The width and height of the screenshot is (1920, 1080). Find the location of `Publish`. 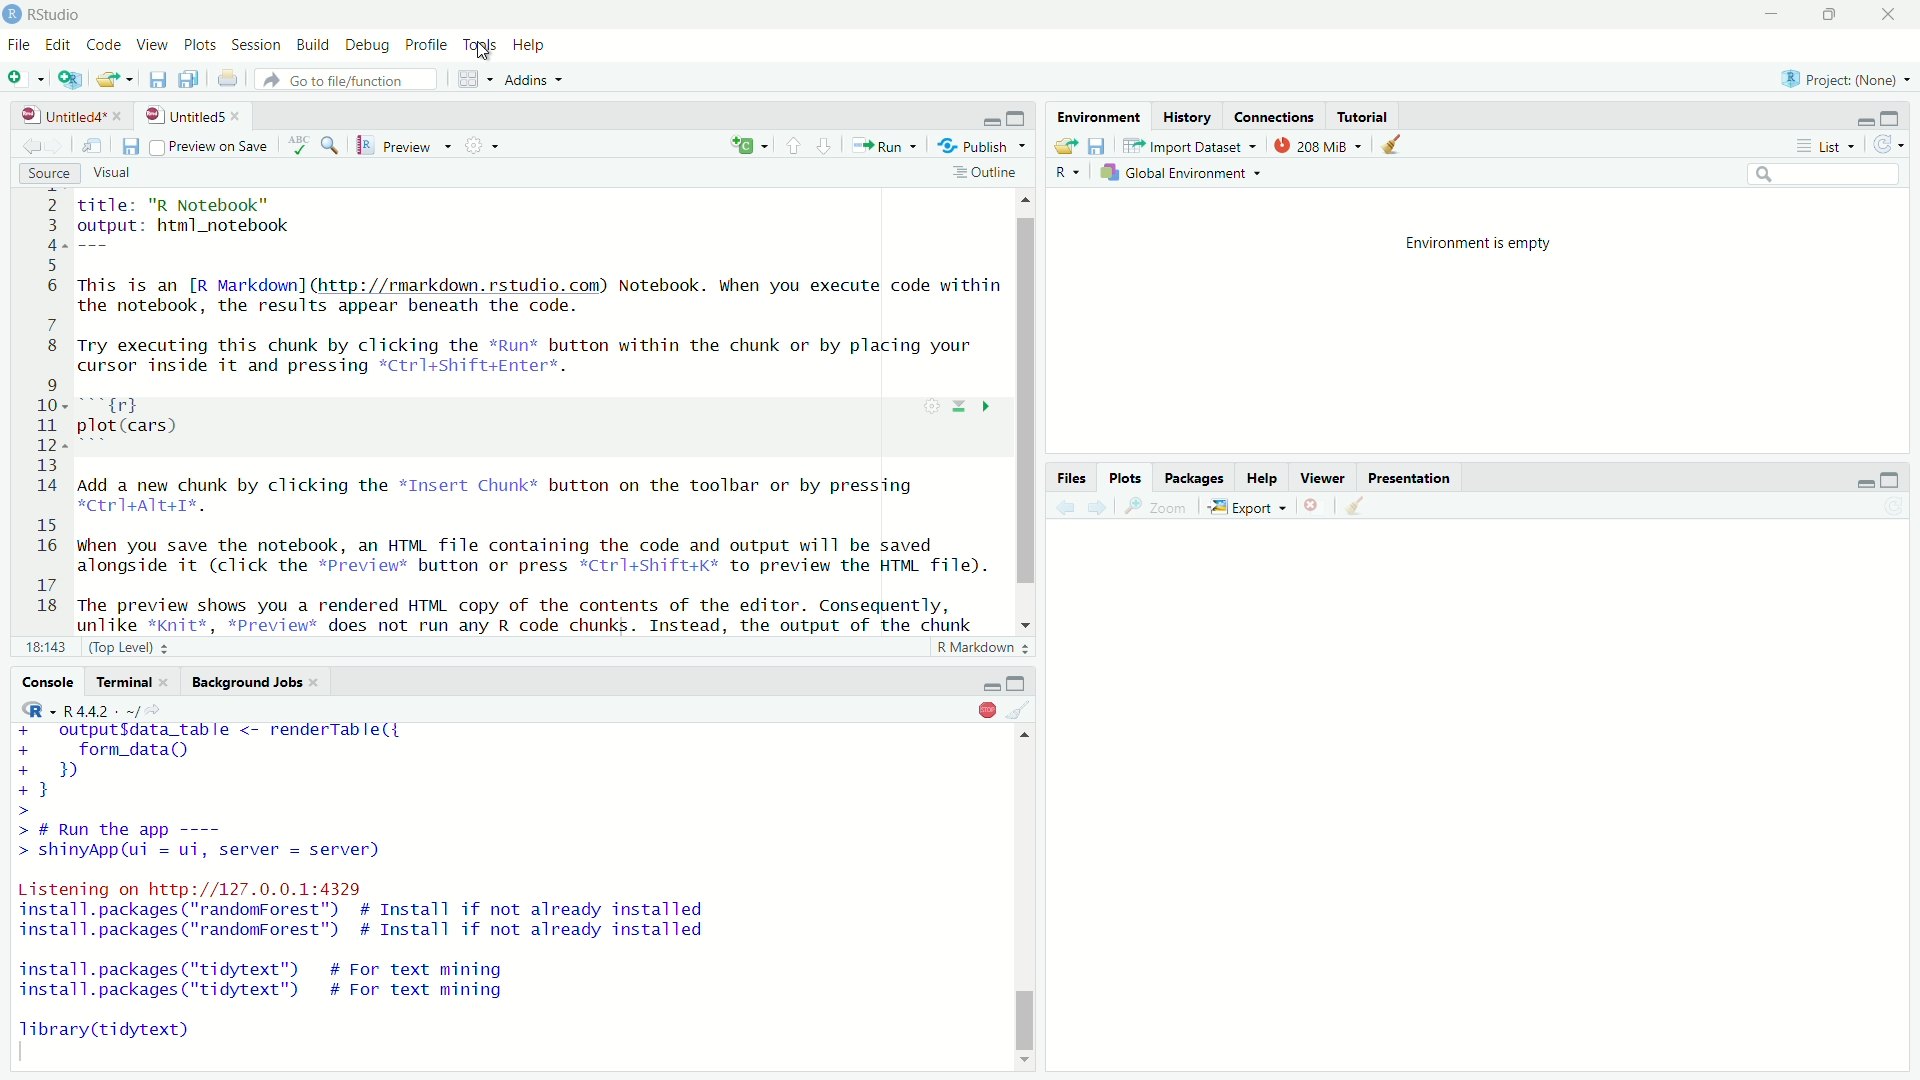

Publish is located at coordinates (982, 146).